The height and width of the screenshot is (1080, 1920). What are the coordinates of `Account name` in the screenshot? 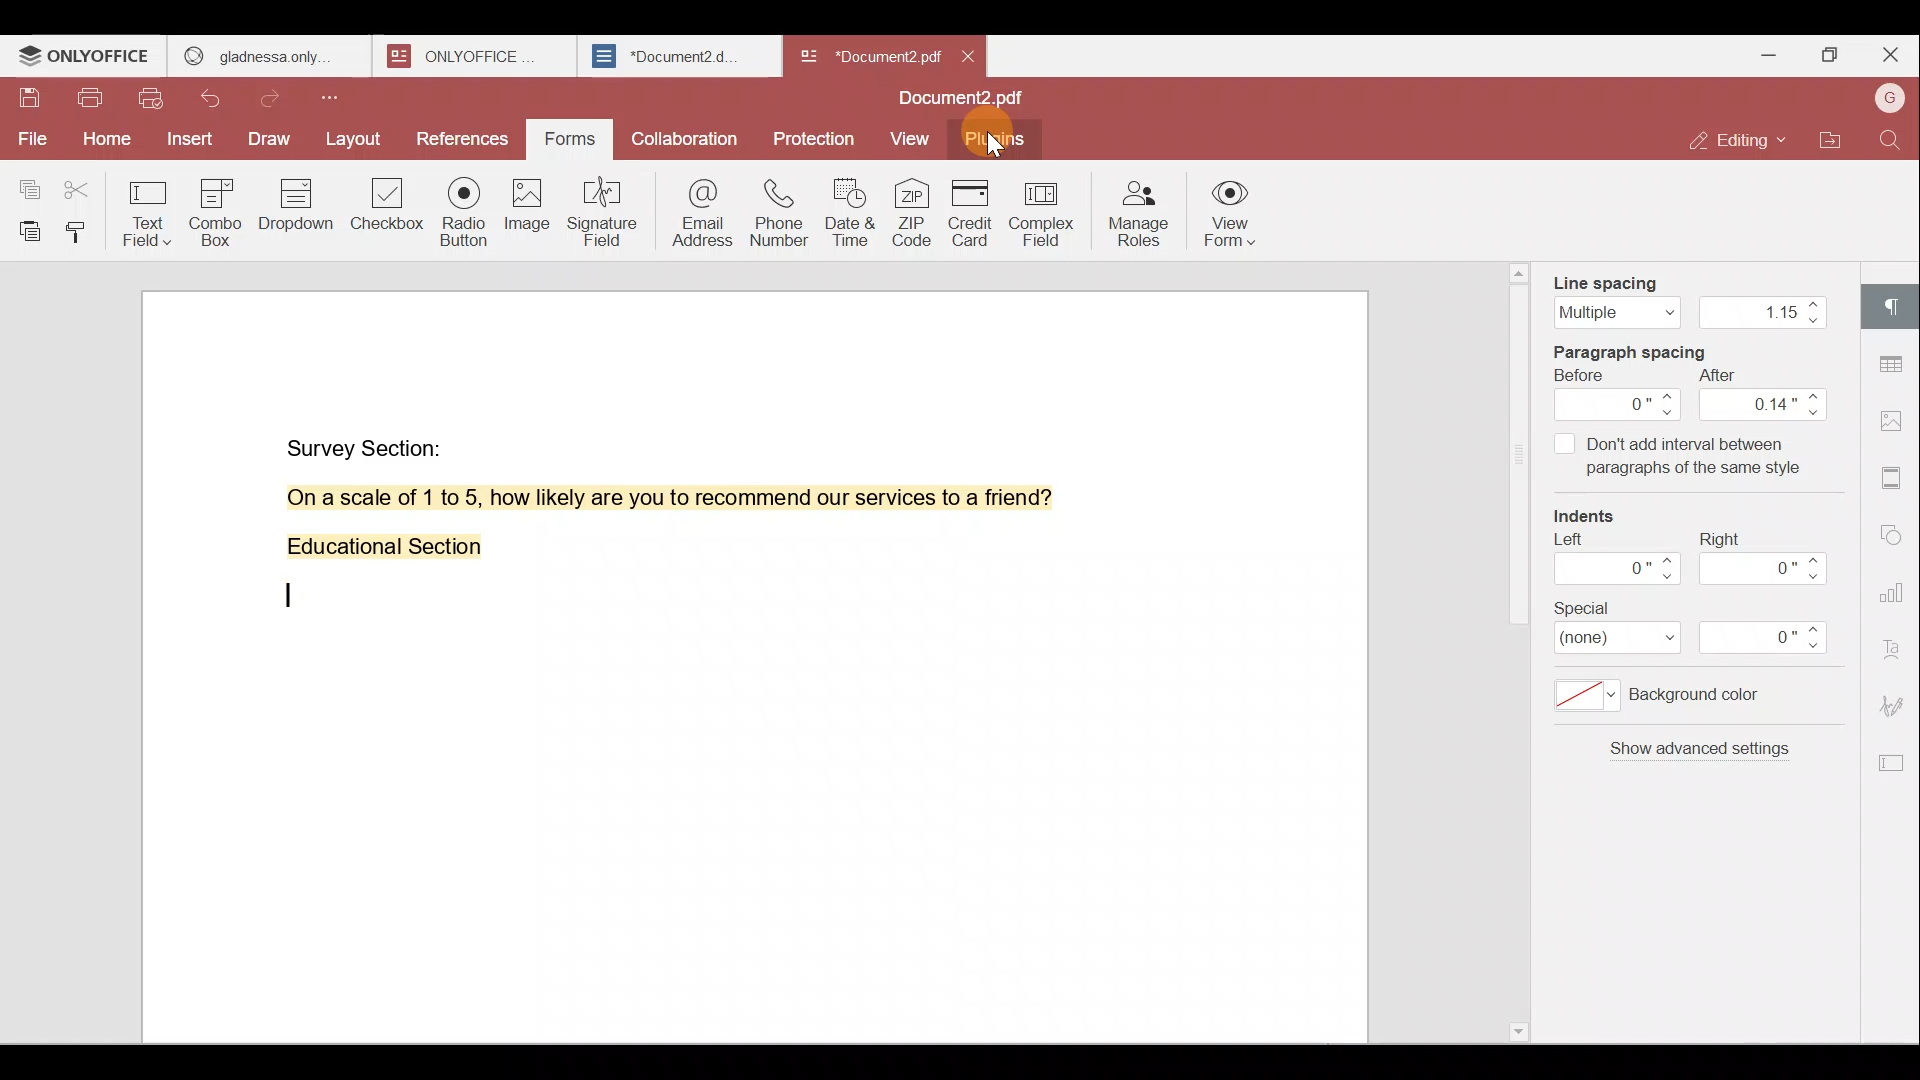 It's located at (1889, 100).